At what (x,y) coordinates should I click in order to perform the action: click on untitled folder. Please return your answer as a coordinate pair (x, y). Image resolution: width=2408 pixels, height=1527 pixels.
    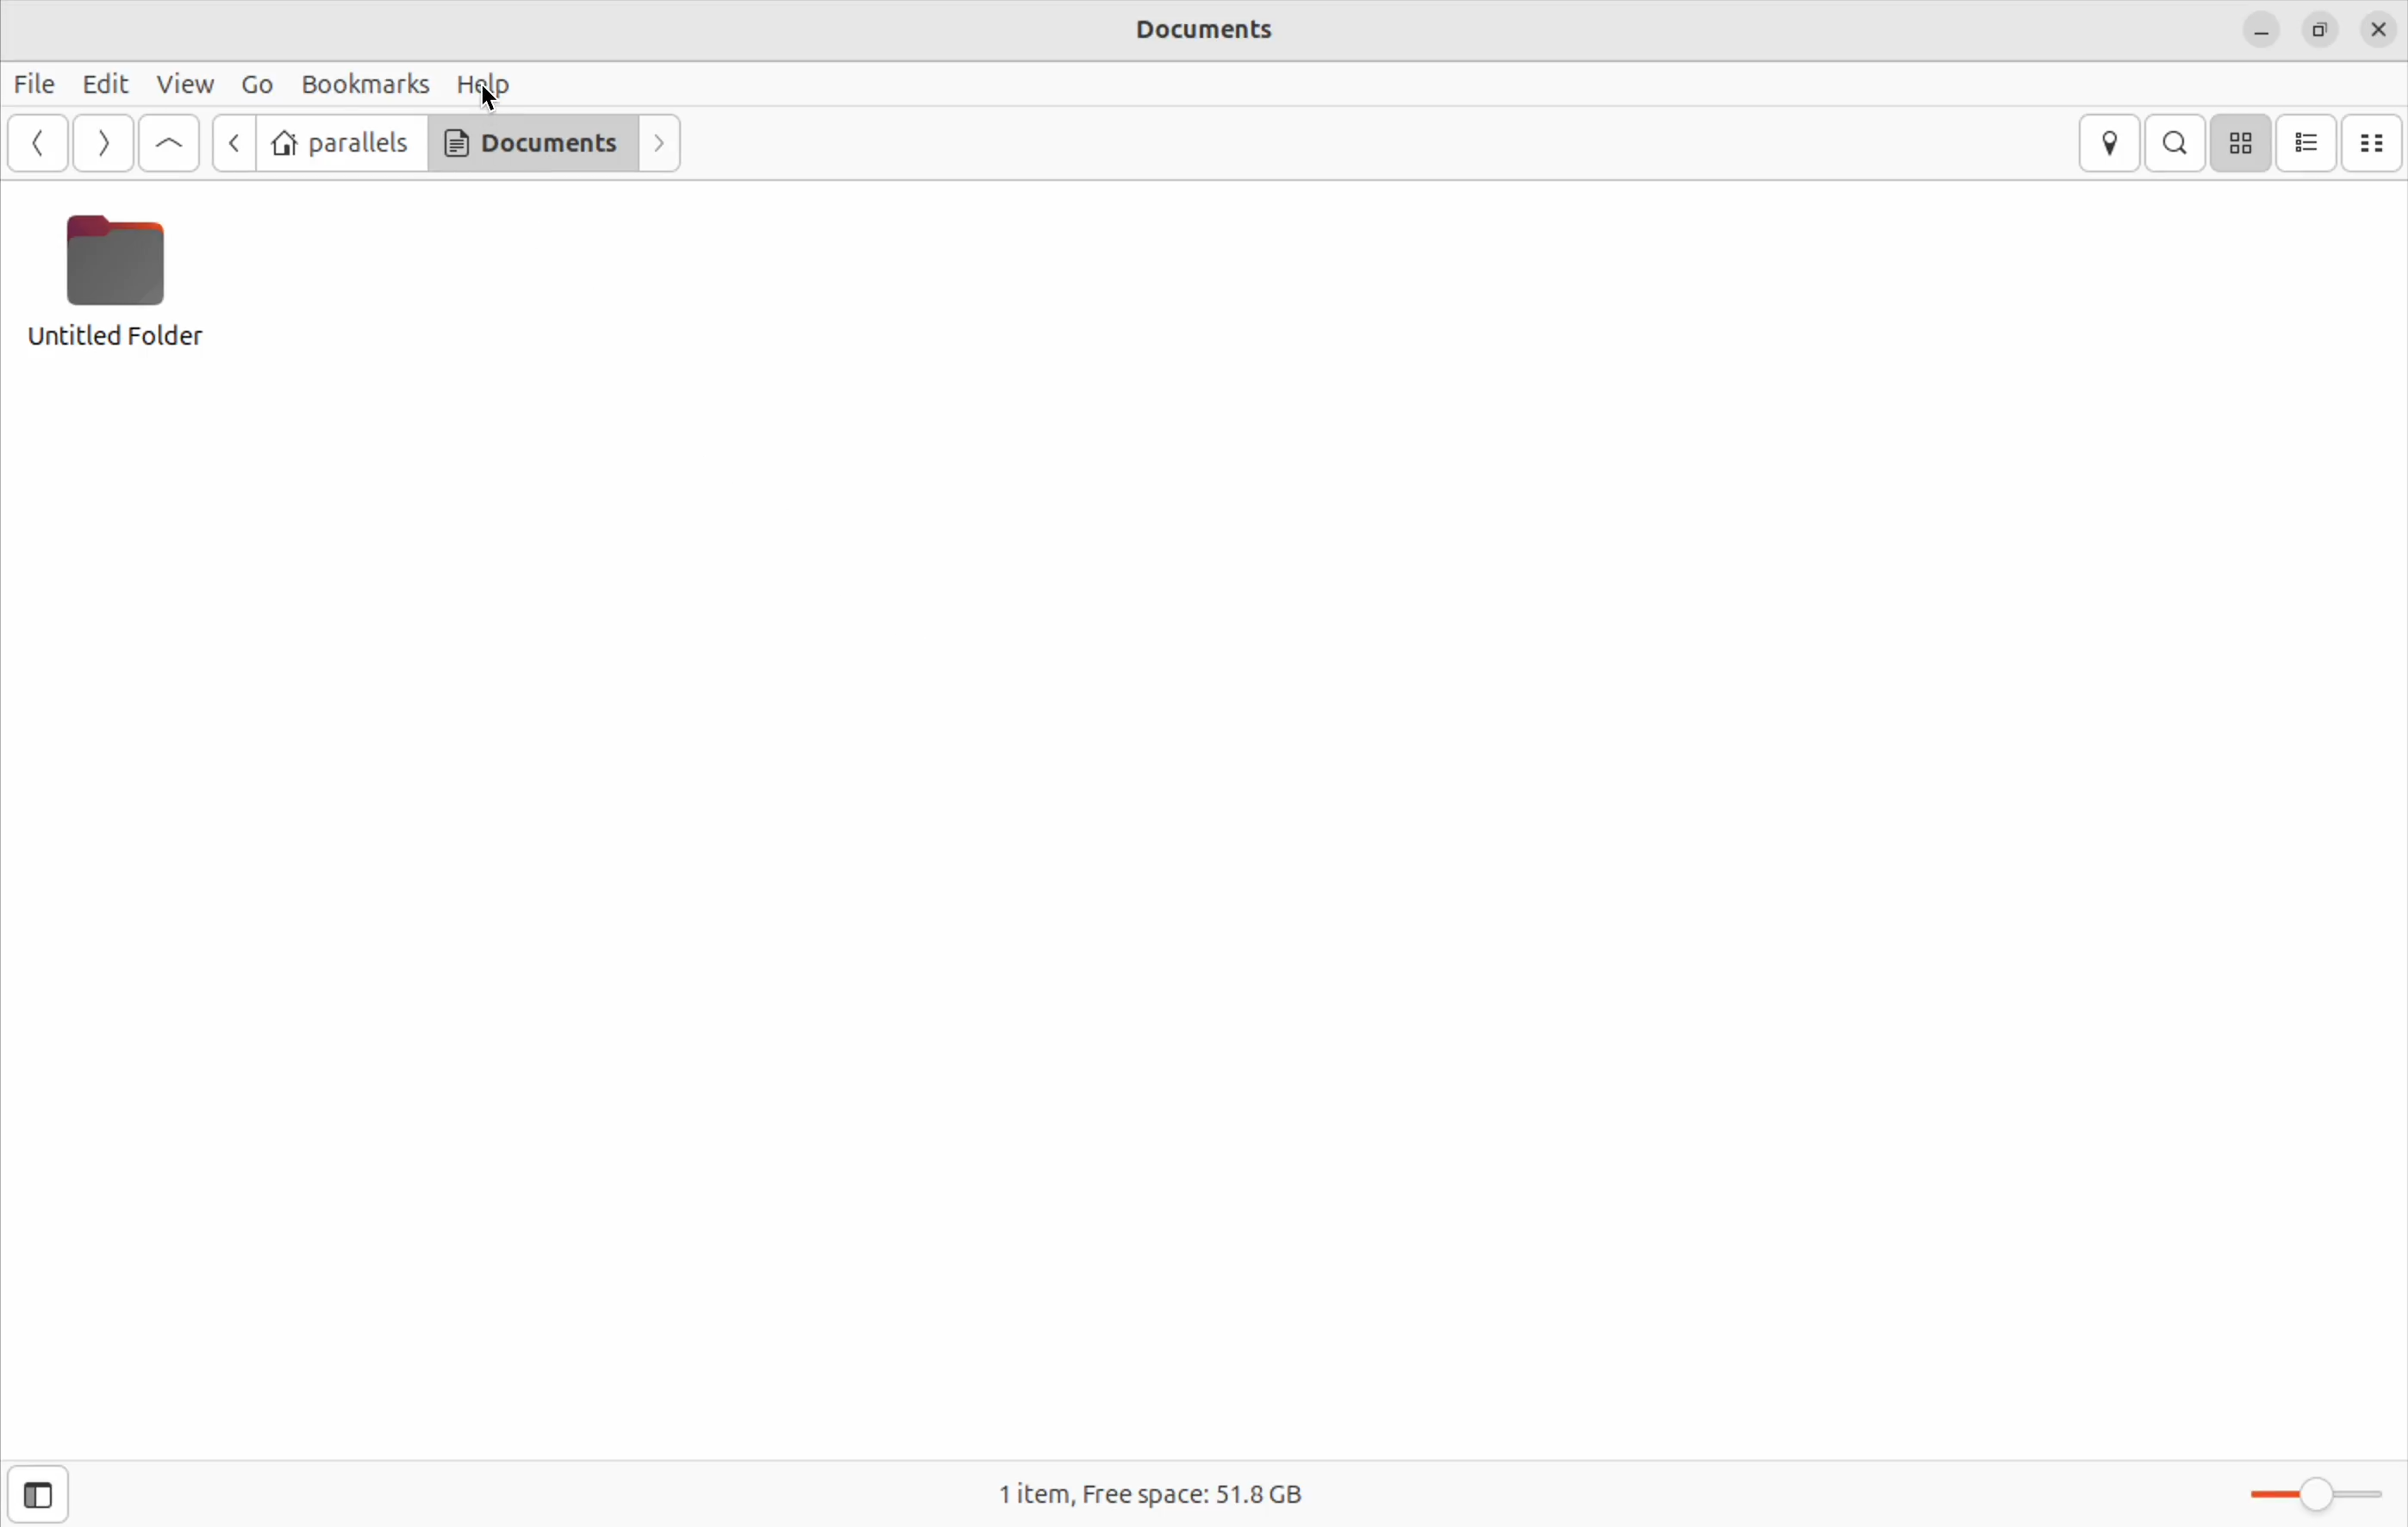
    Looking at the image, I should click on (134, 294).